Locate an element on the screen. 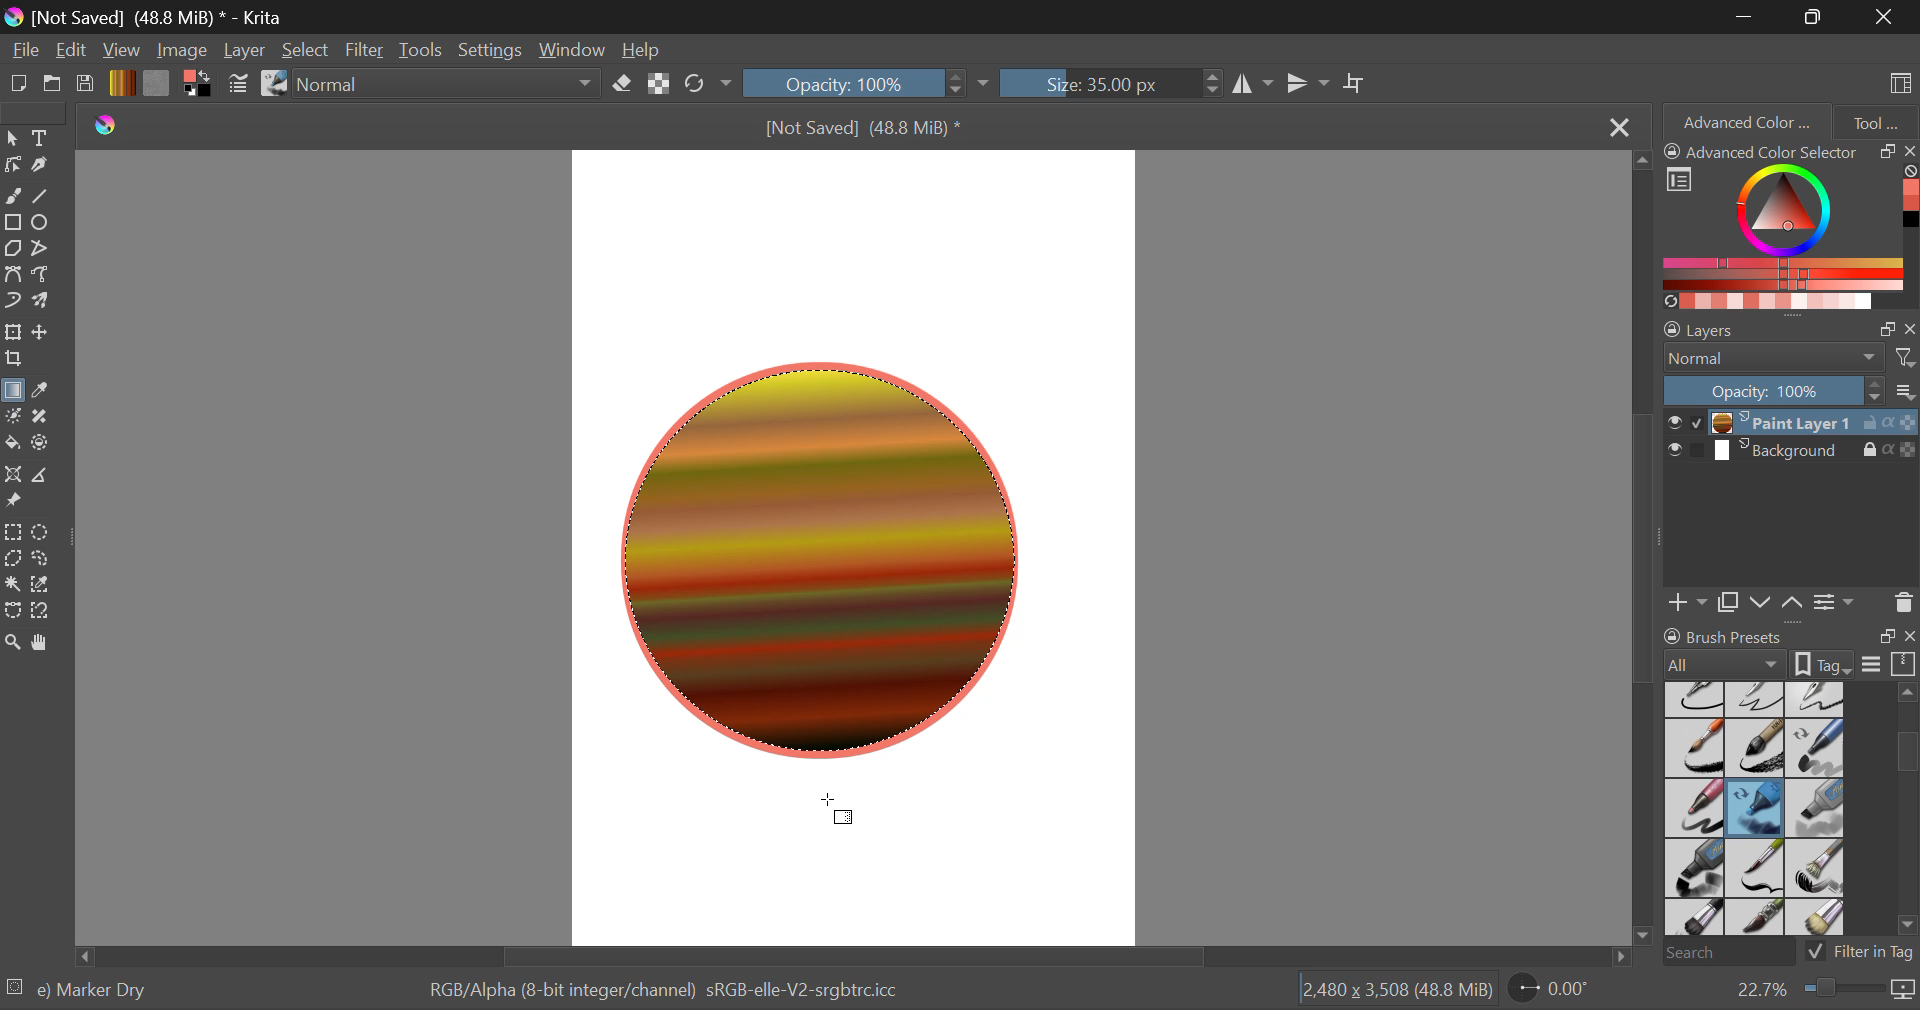 Image resolution: width=1920 pixels, height=1010 pixels. Window is located at coordinates (578, 51).